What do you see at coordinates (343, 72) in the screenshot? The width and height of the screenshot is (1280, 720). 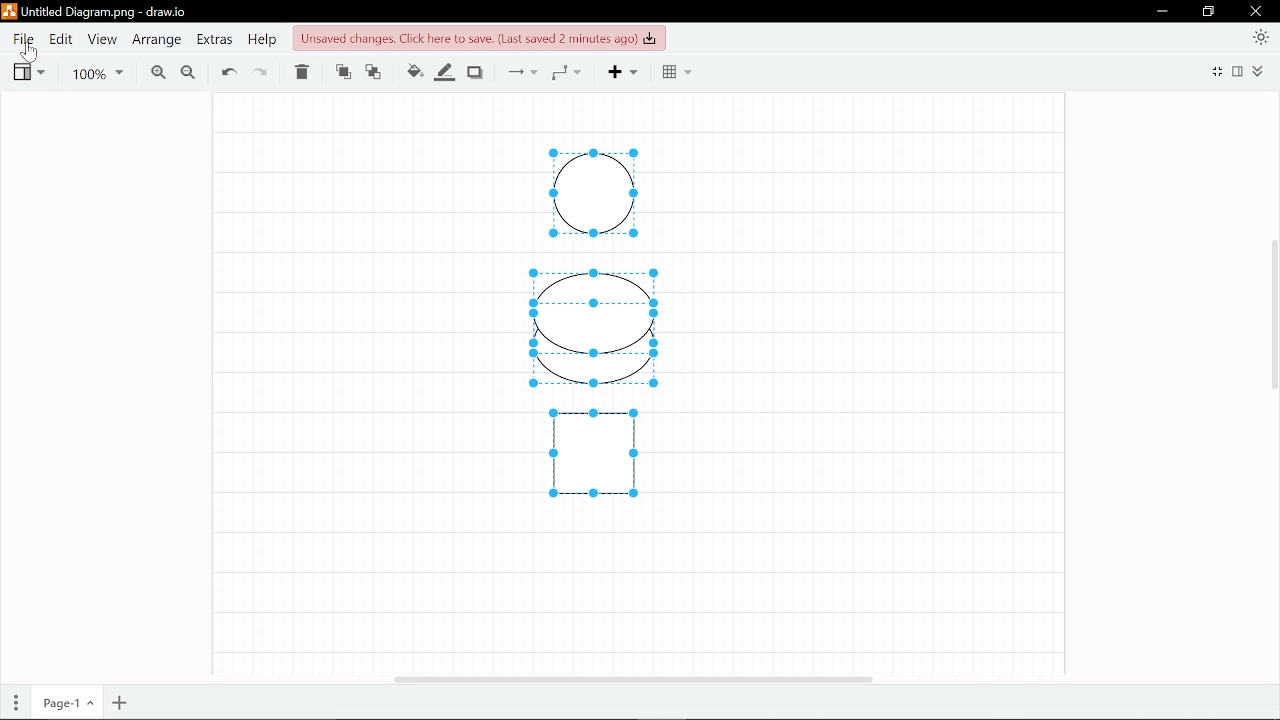 I see `Move front` at bounding box center [343, 72].